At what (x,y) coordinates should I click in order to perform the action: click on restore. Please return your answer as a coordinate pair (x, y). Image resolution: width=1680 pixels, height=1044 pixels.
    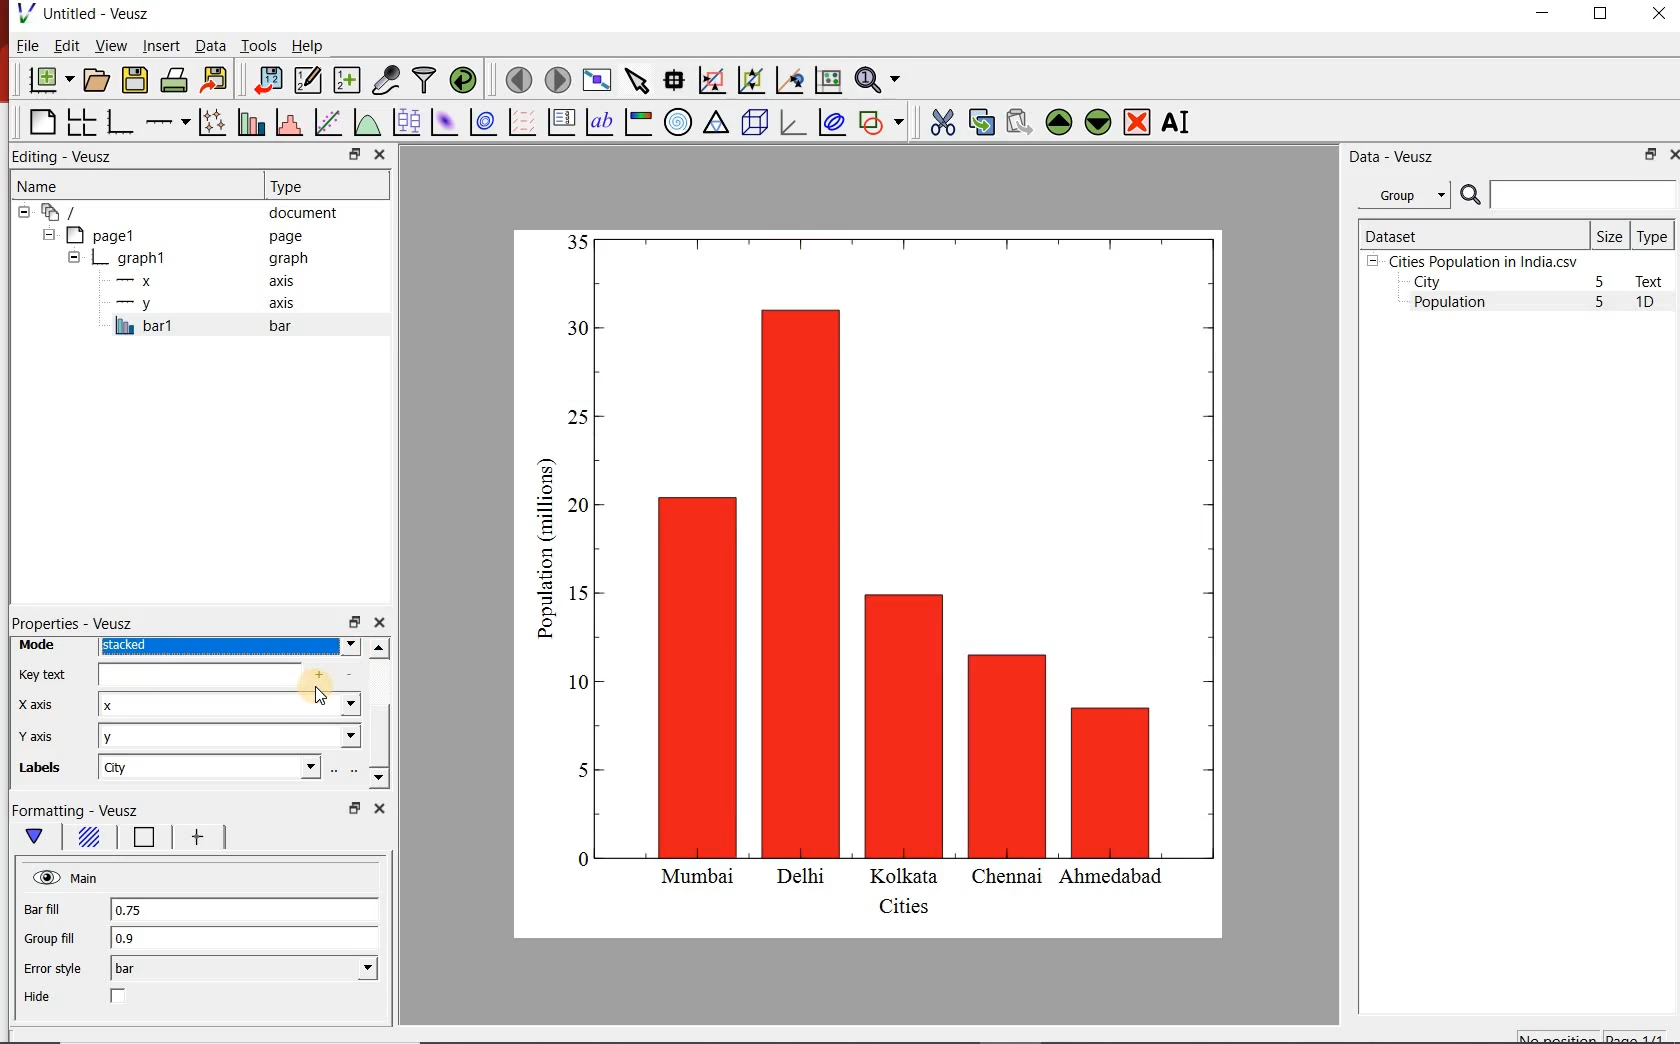
    Looking at the image, I should click on (353, 154).